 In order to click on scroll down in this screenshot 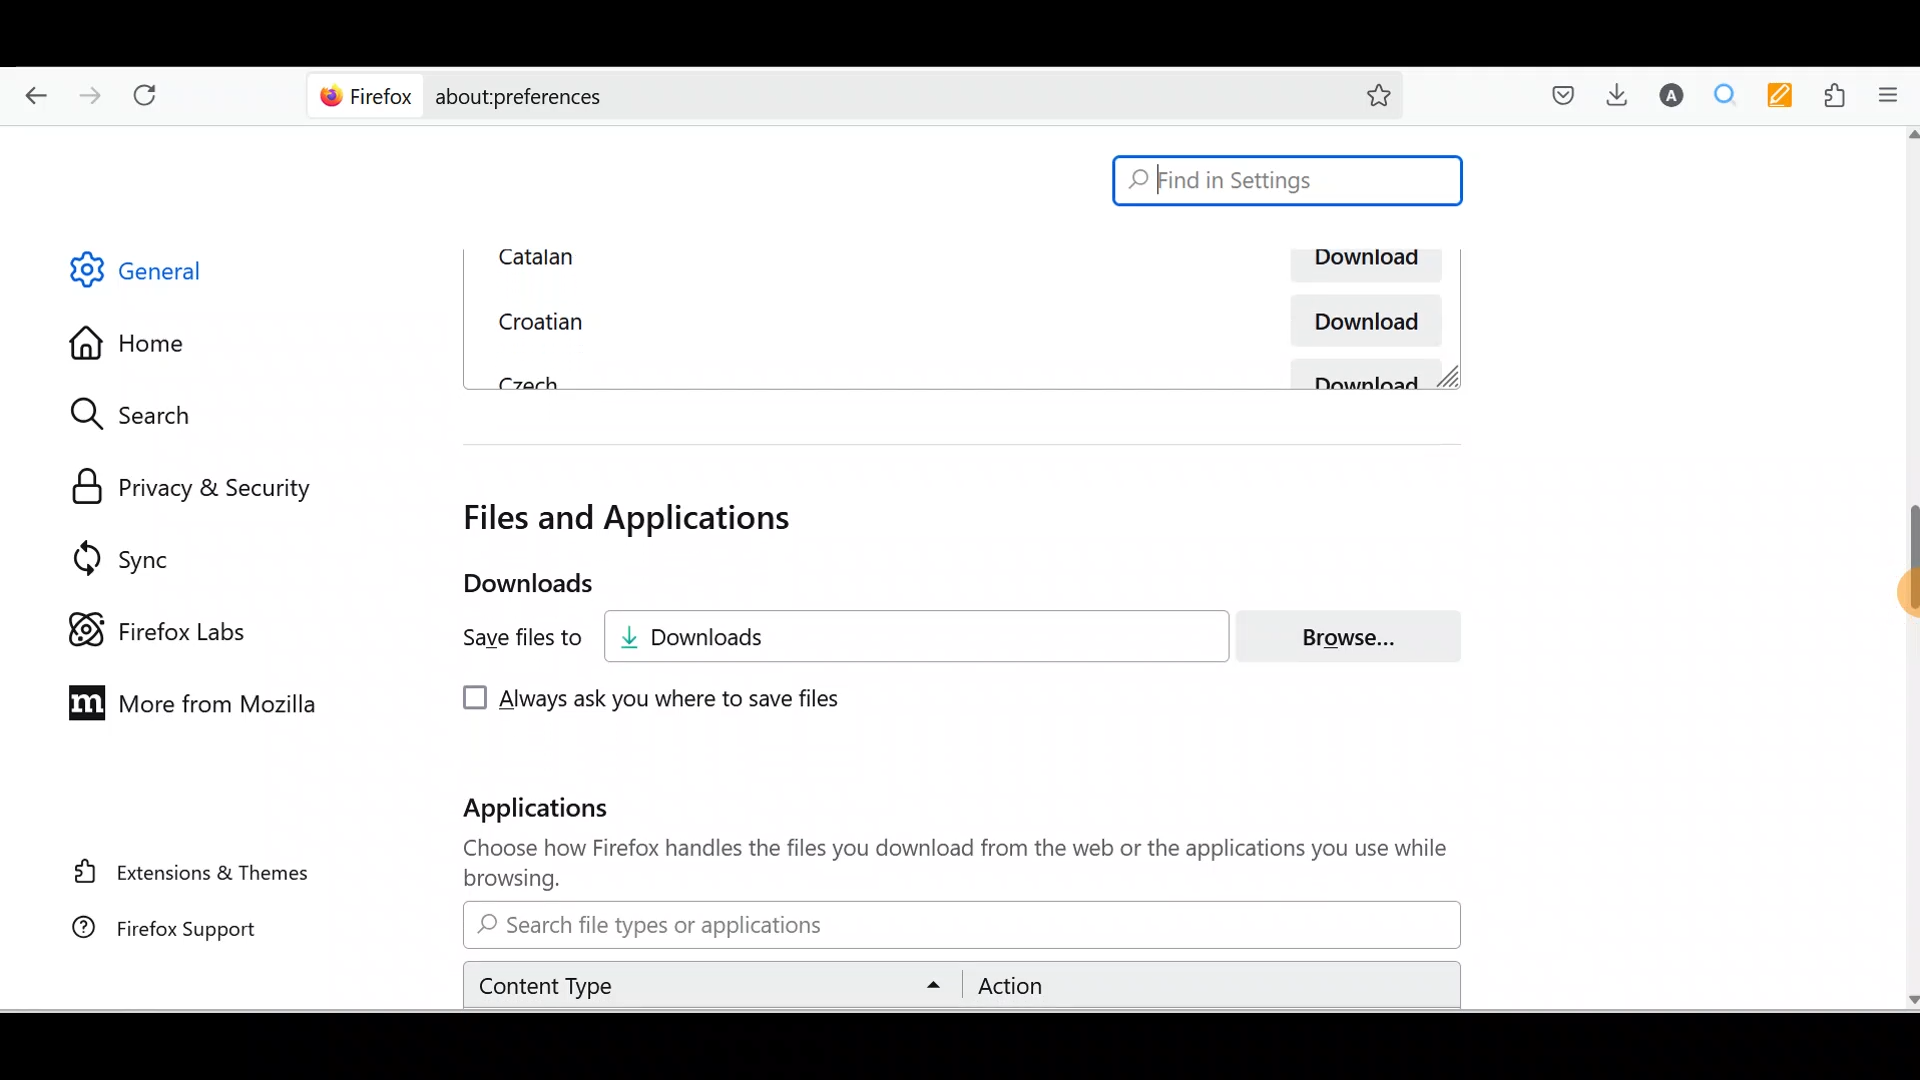, I will do `click(1908, 997)`.